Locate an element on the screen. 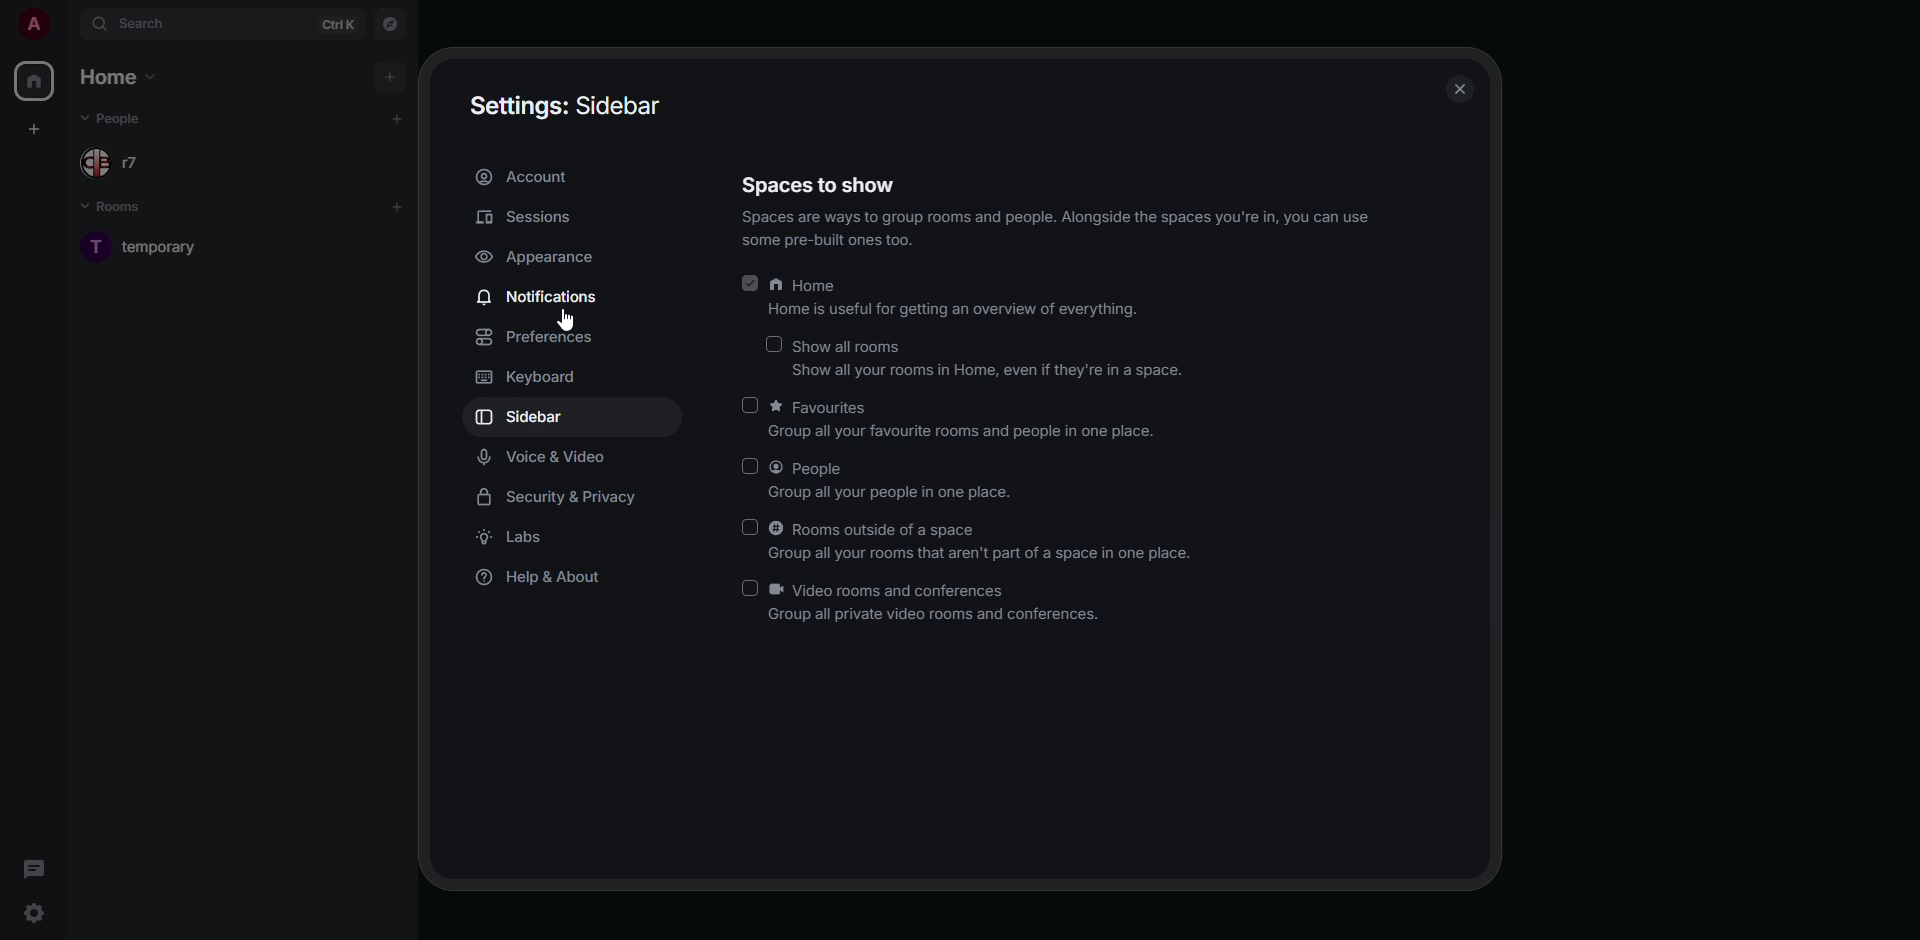  room is located at coordinates (171, 245).